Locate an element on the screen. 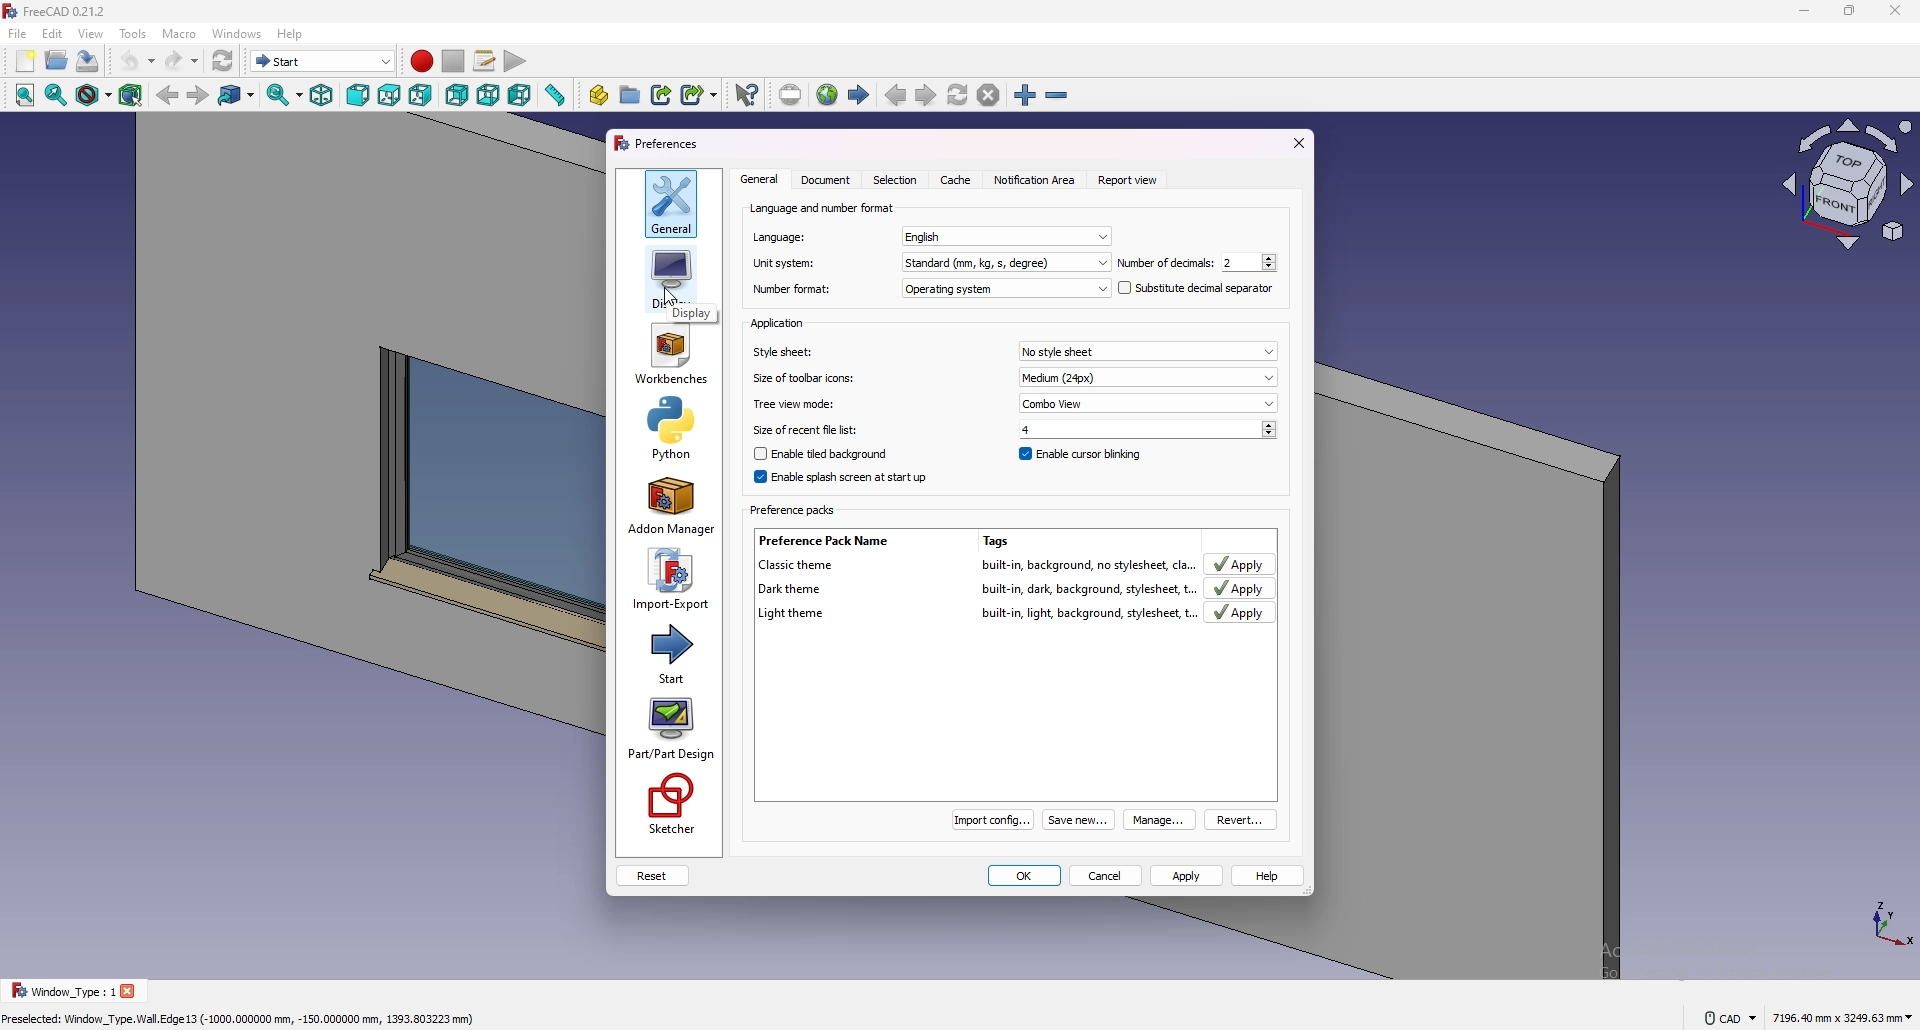  revert is located at coordinates (1242, 818).